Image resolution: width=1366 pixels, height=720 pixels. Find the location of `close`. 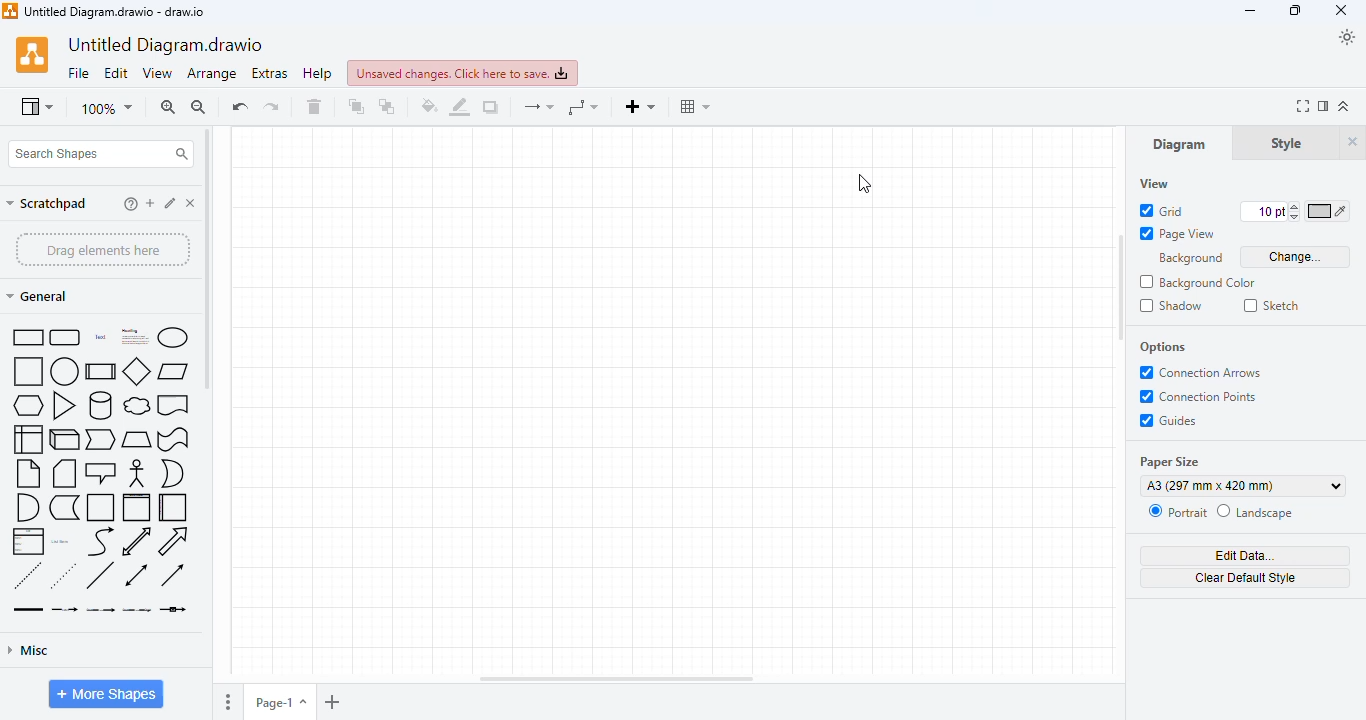

close is located at coordinates (1352, 141).